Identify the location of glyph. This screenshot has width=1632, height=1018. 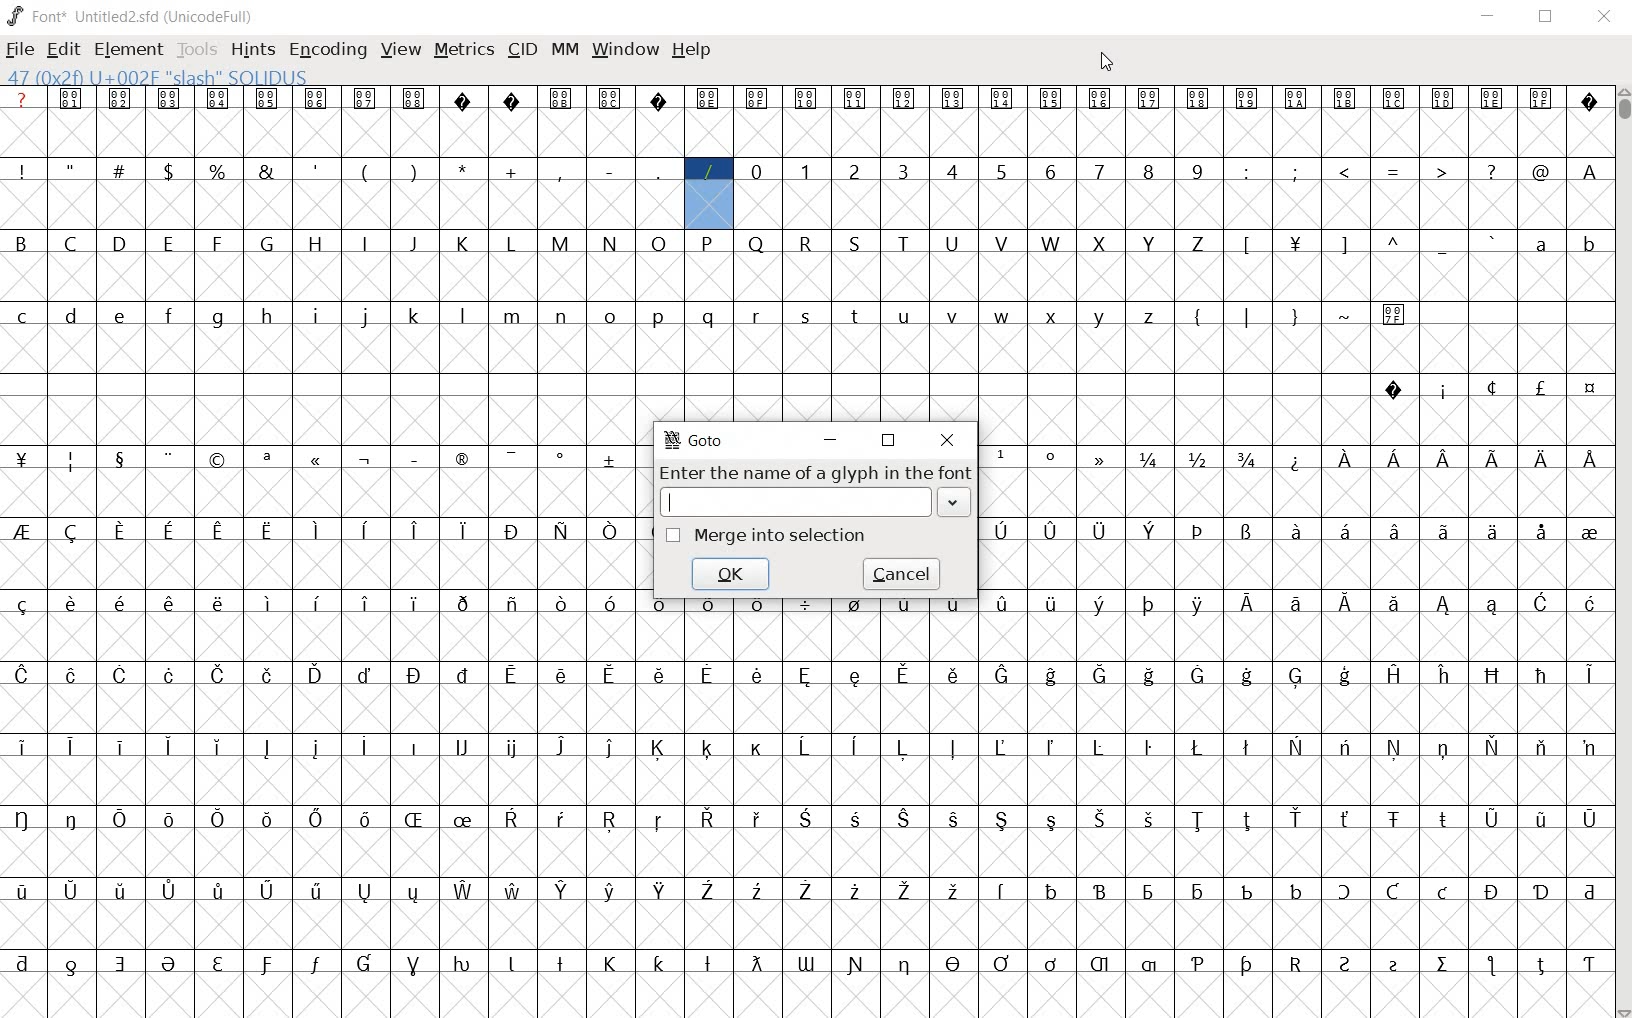
(365, 173).